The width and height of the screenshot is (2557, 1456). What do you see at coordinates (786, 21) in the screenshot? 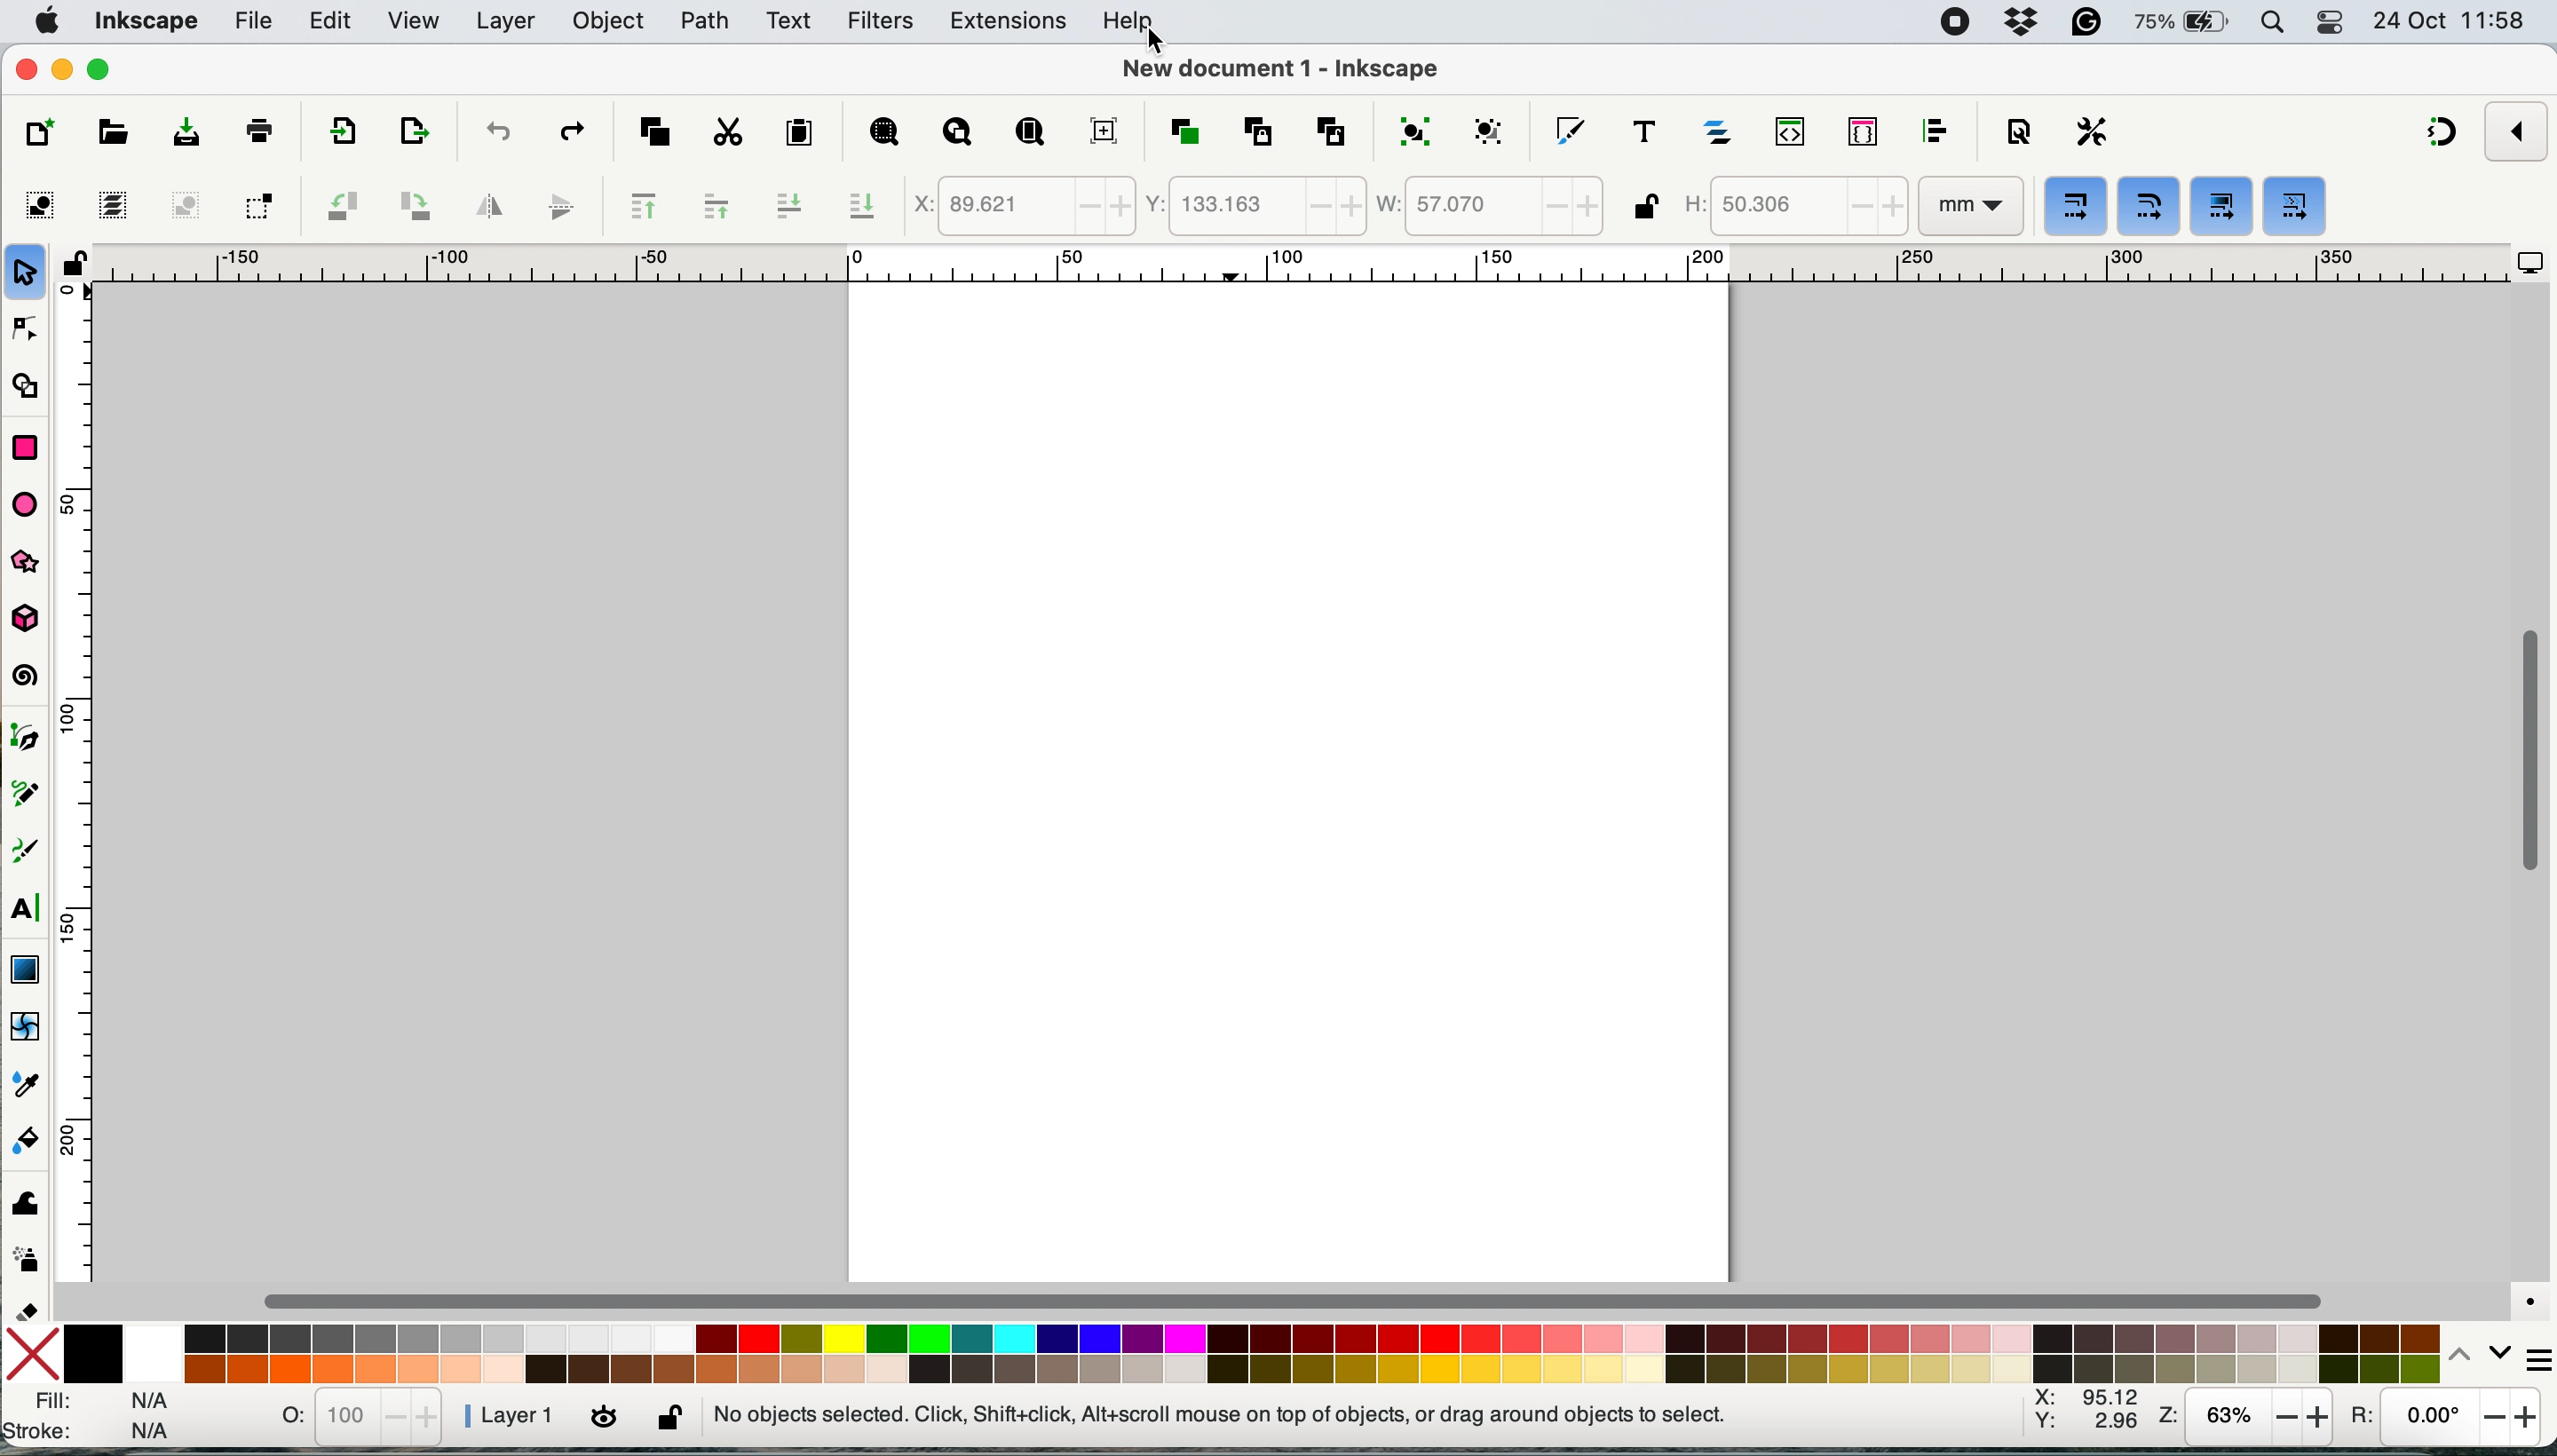
I see `text` at bounding box center [786, 21].